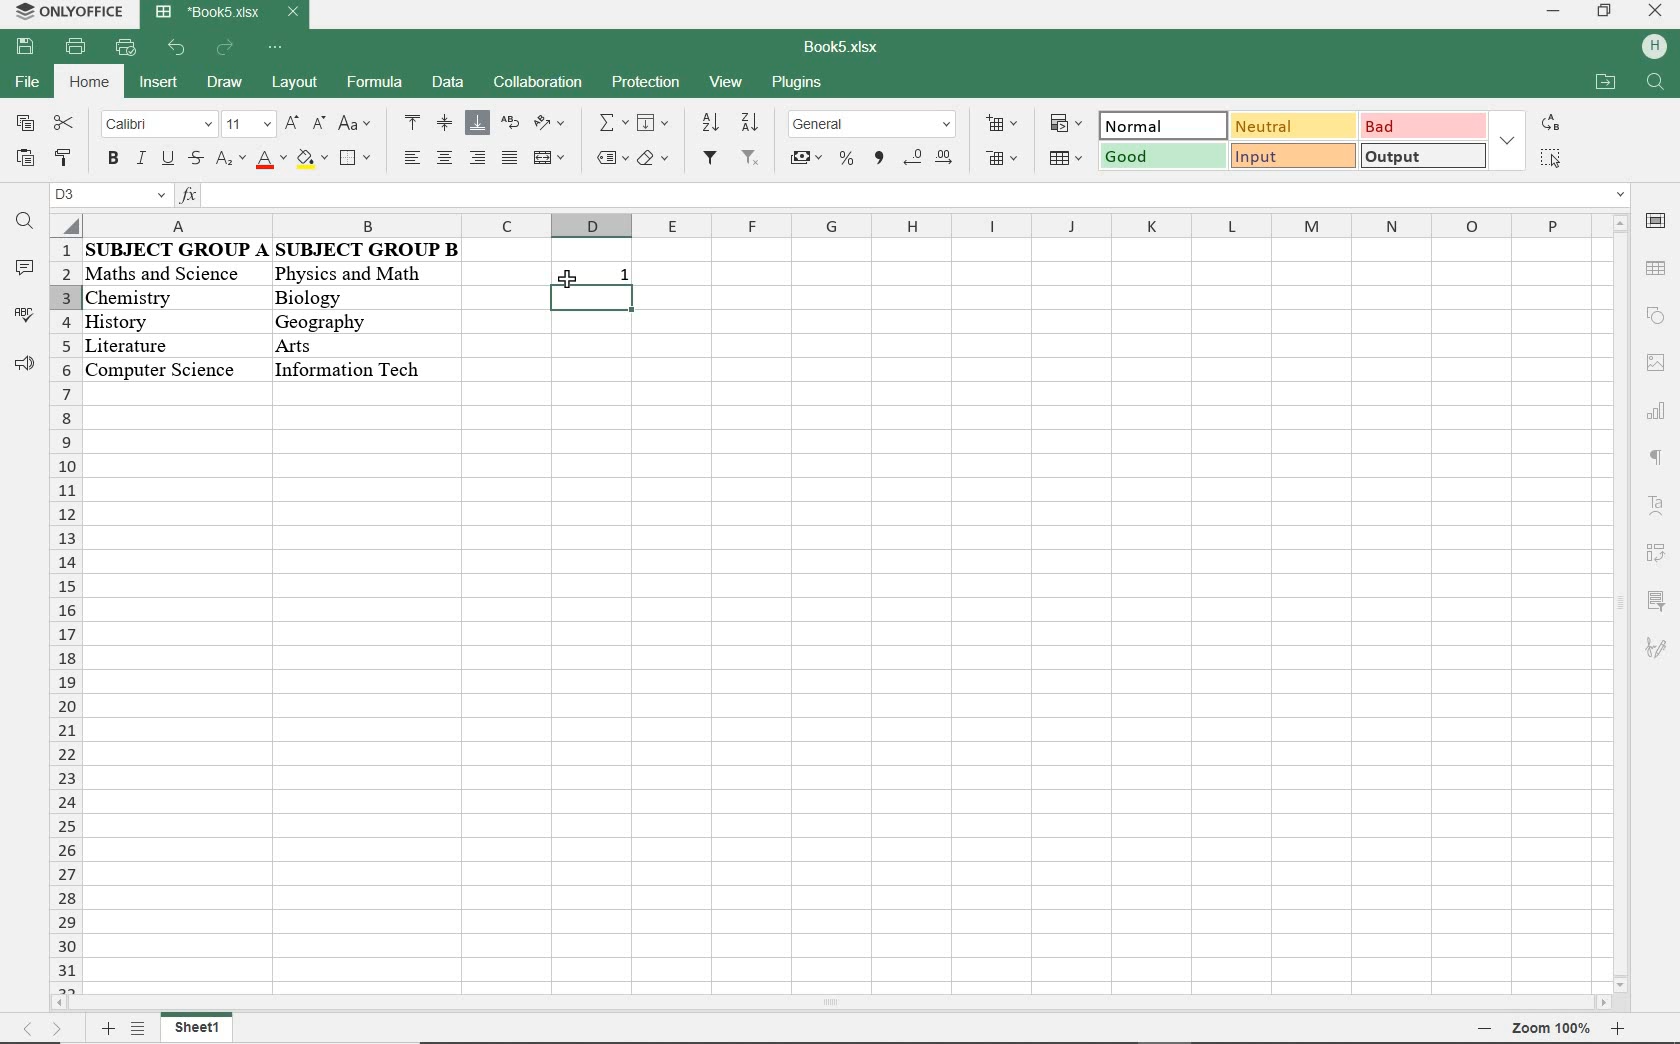 The height and width of the screenshot is (1044, 1680). What do you see at coordinates (347, 300) in the screenshot?
I see `biology` at bounding box center [347, 300].